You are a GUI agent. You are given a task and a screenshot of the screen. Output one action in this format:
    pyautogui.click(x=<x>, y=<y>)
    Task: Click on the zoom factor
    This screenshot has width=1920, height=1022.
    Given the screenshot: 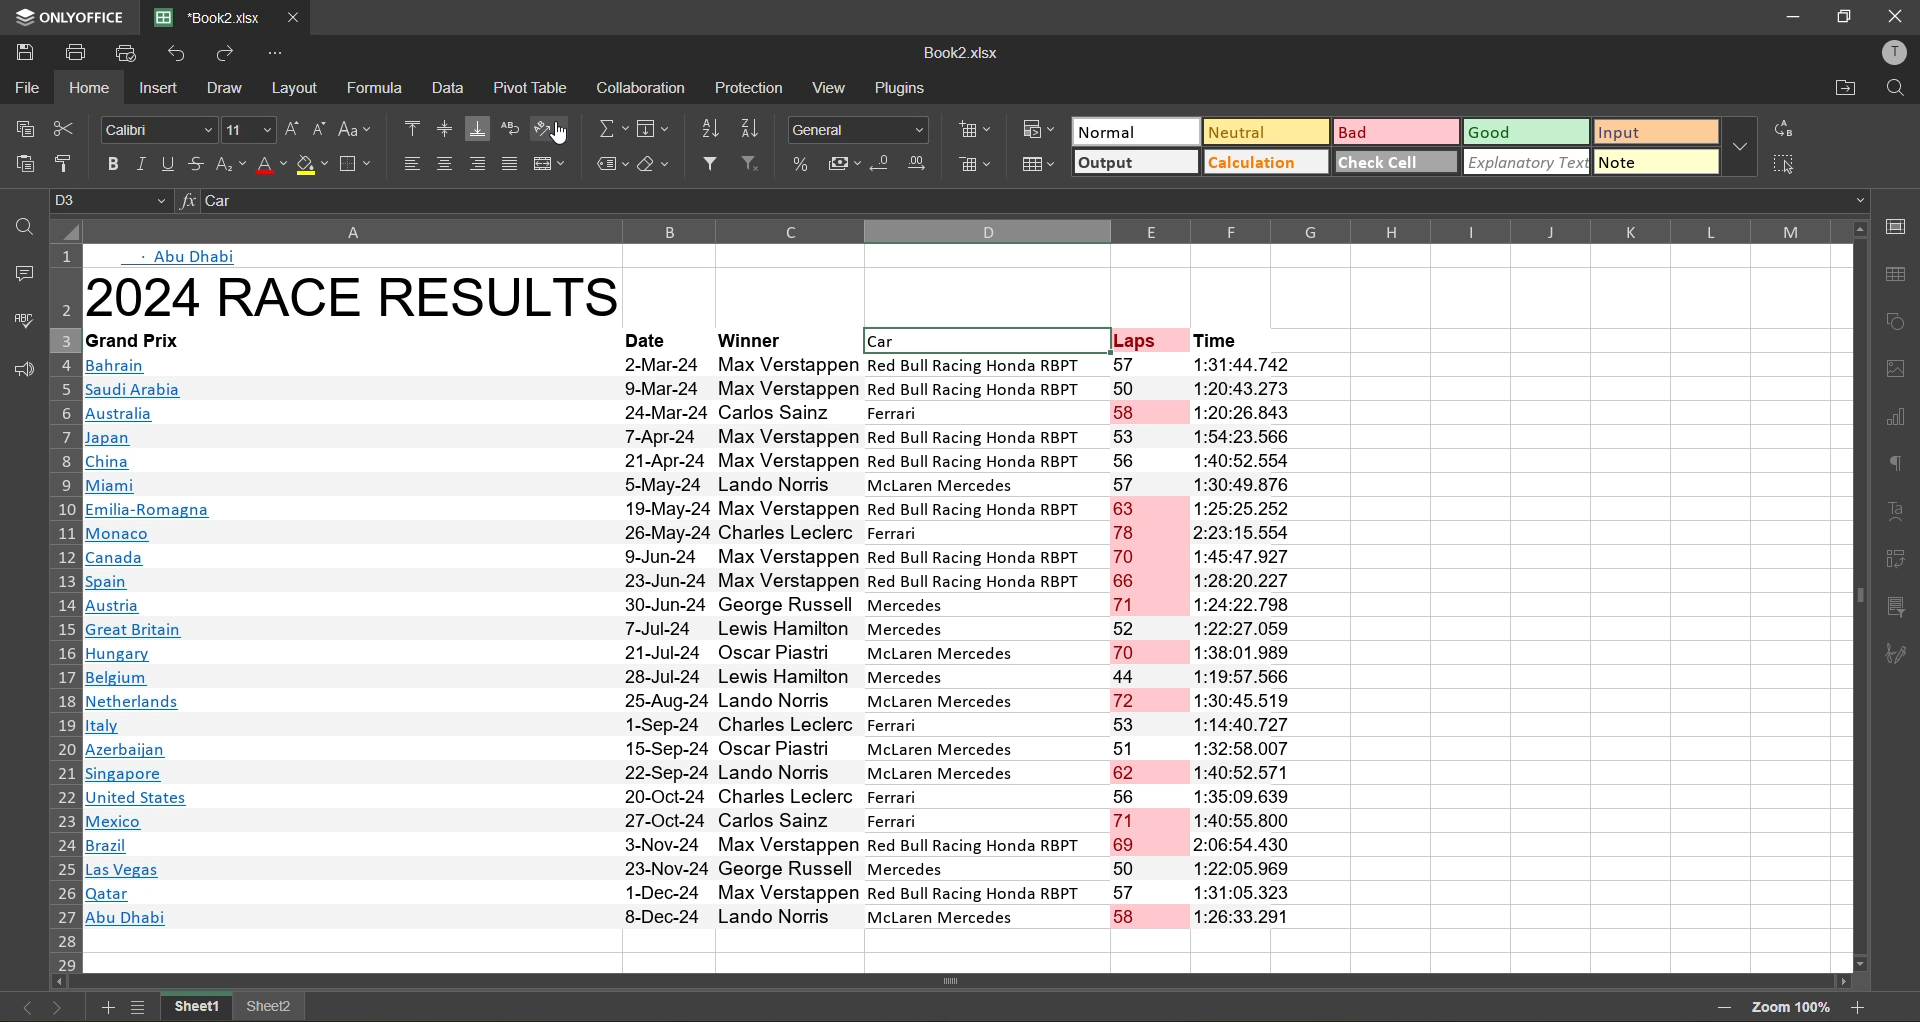 What is the action you would take?
    pyautogui.click(x=1795, y=1007)
    